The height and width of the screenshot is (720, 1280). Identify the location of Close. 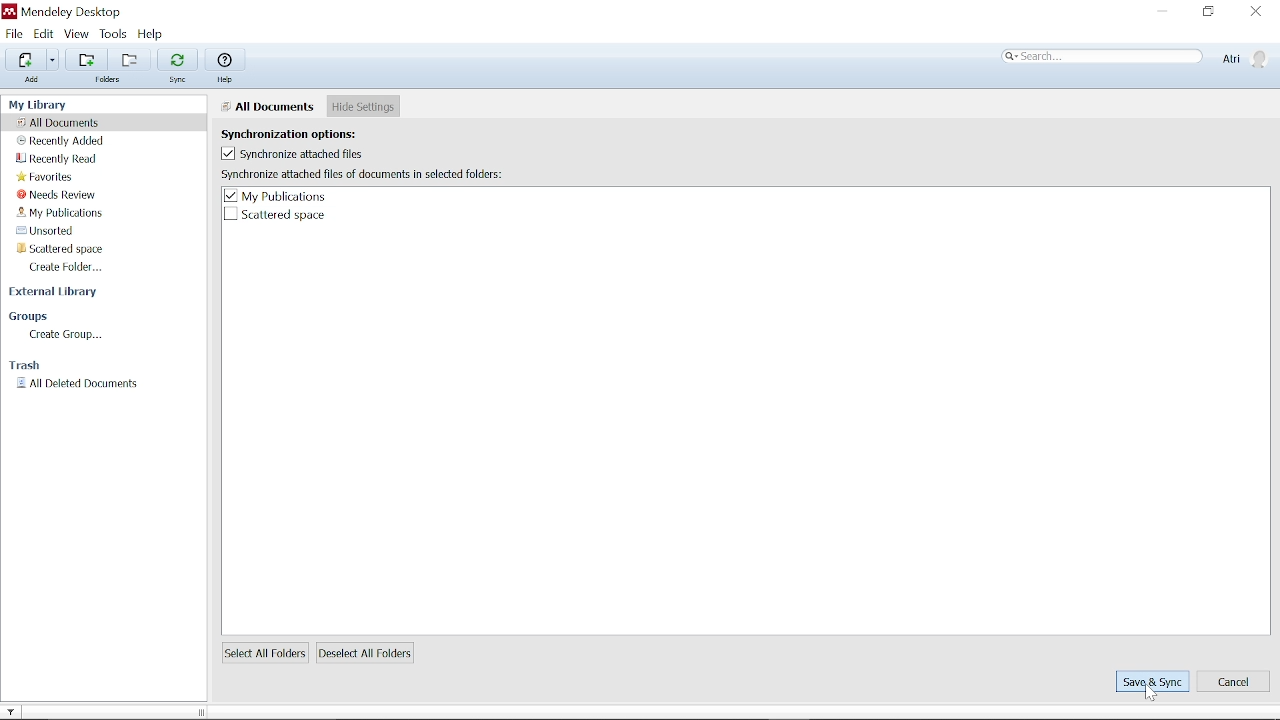
(1255, 11).